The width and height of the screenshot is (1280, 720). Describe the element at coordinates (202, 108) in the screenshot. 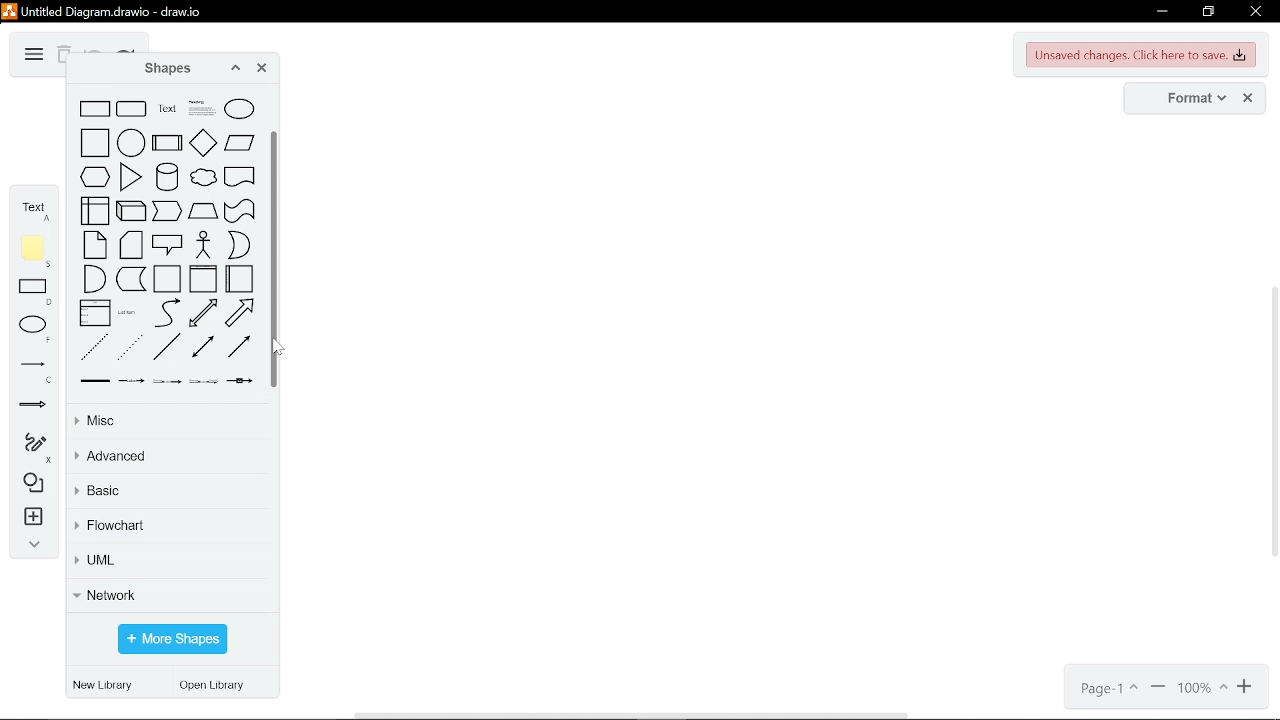

I see `heading` at that location.